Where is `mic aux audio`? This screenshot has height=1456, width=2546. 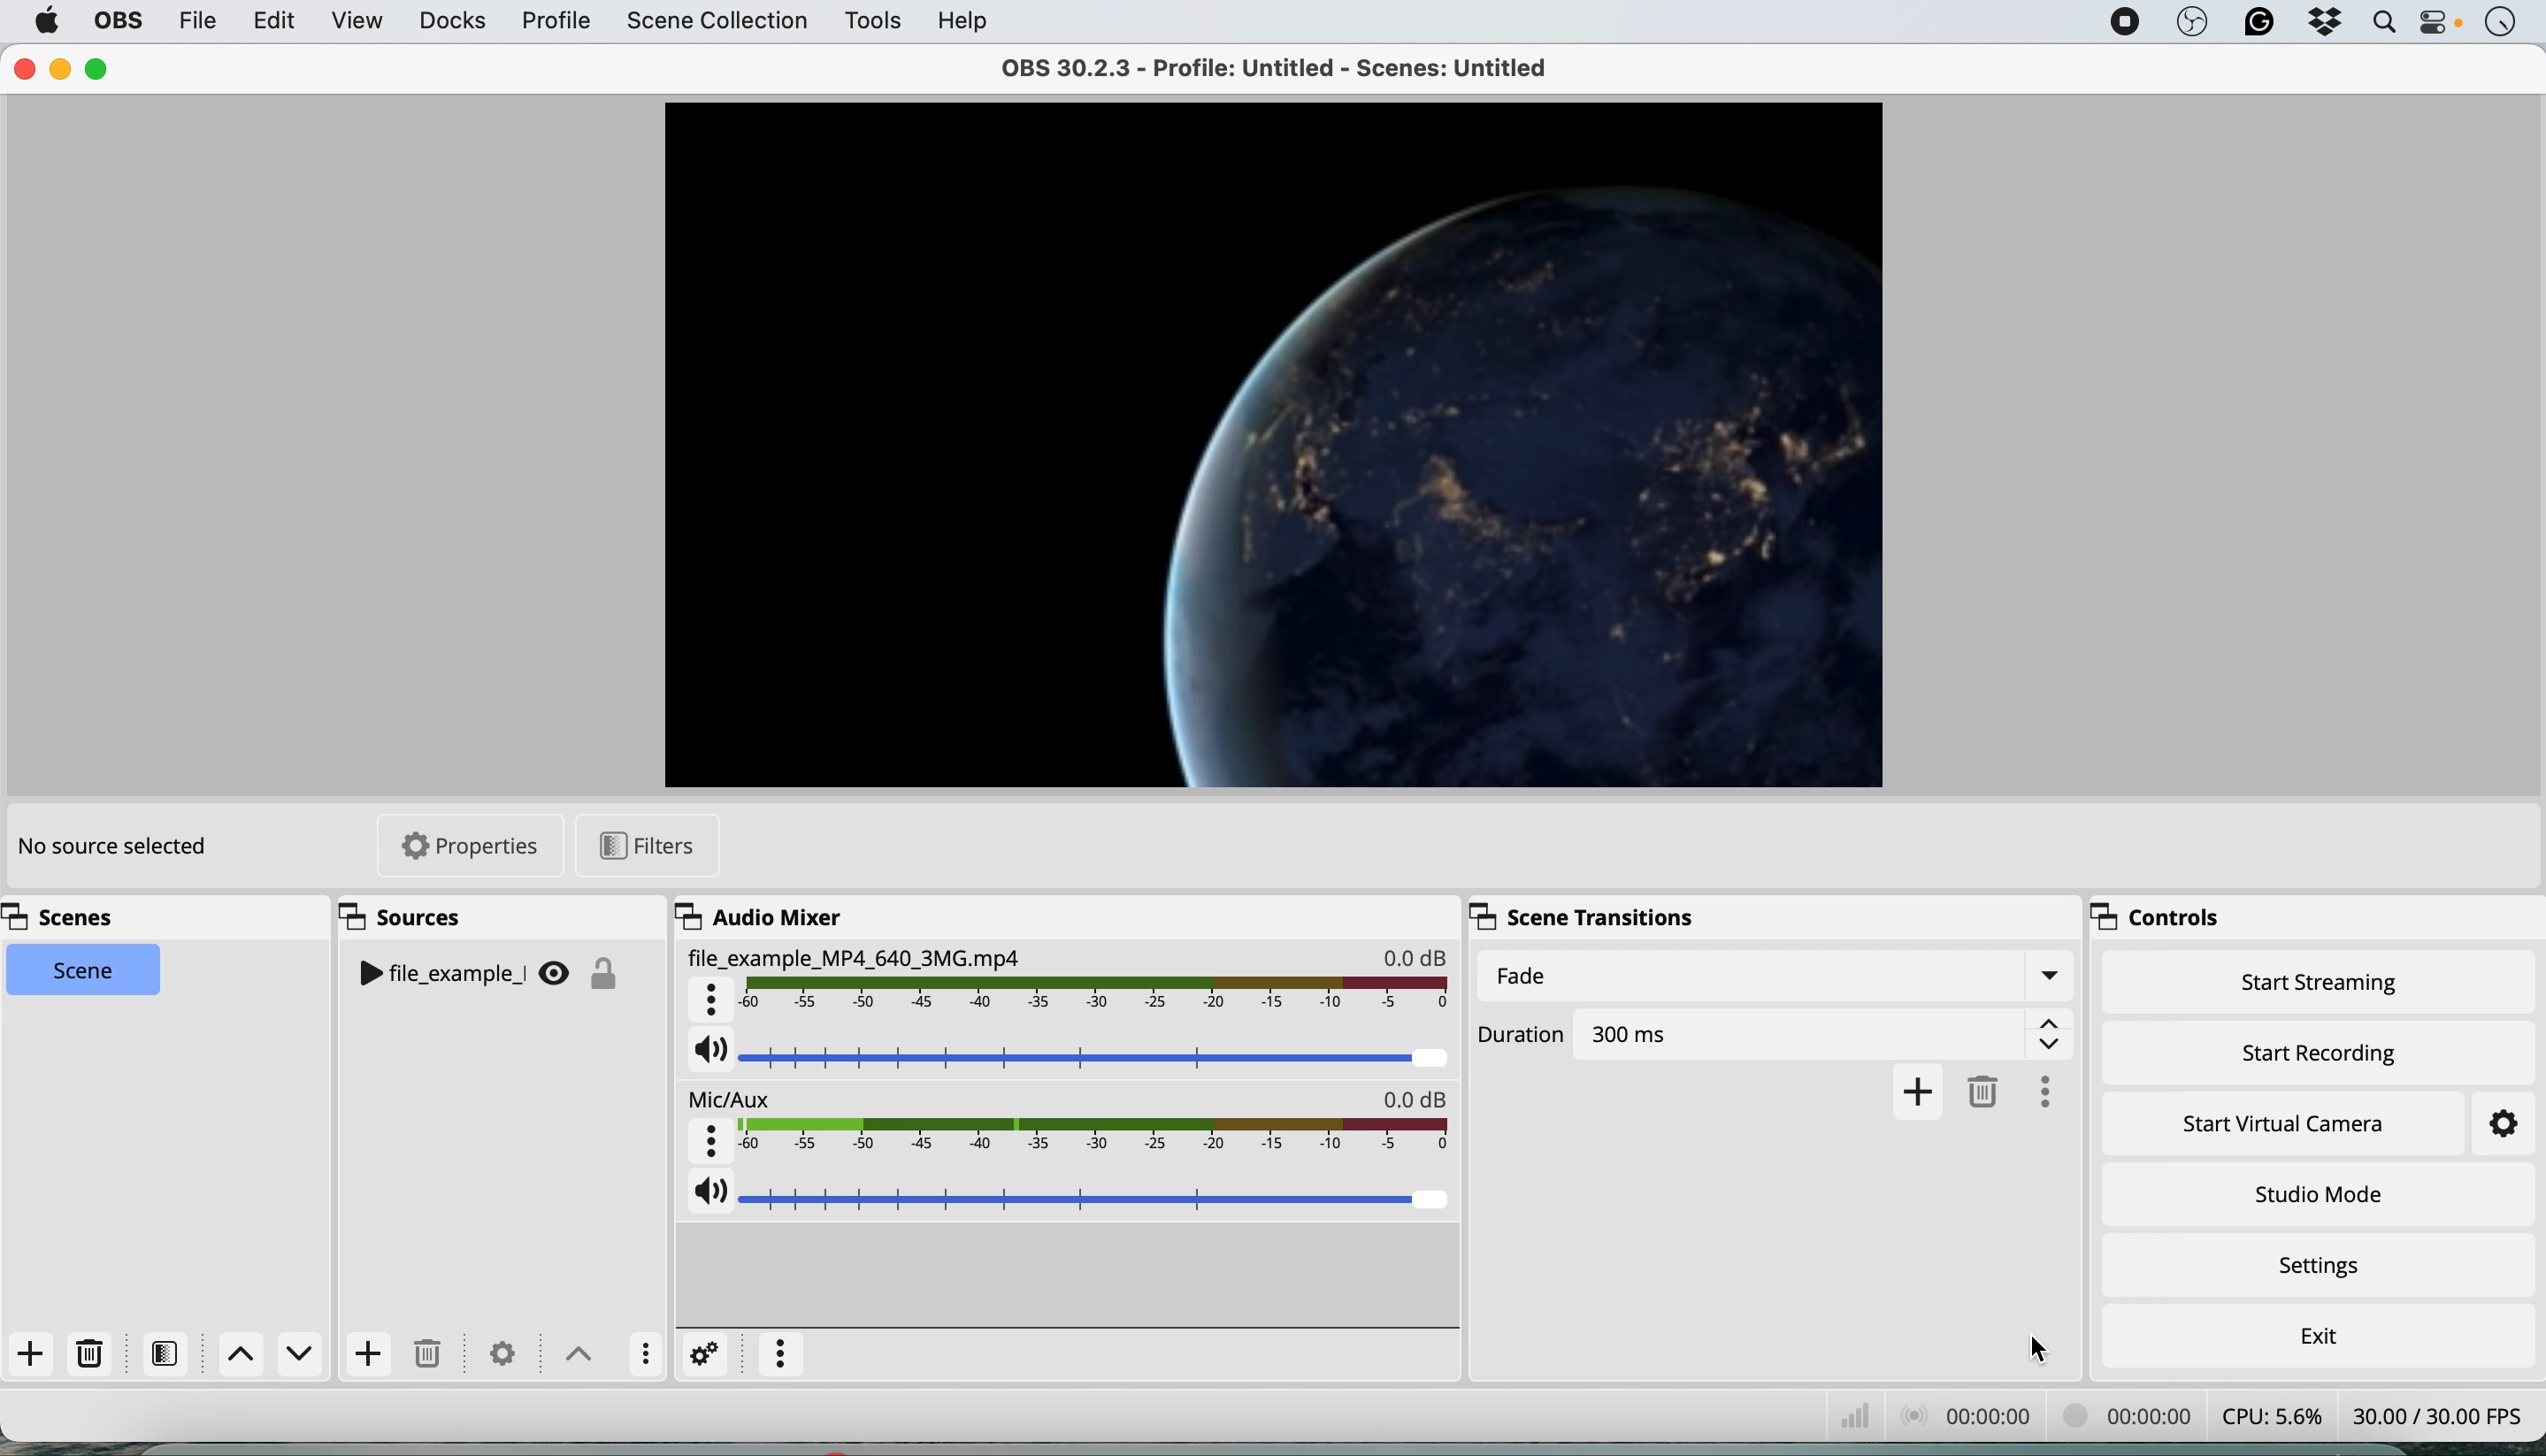 mic aux audio is located at coordinates (1070, 1124).